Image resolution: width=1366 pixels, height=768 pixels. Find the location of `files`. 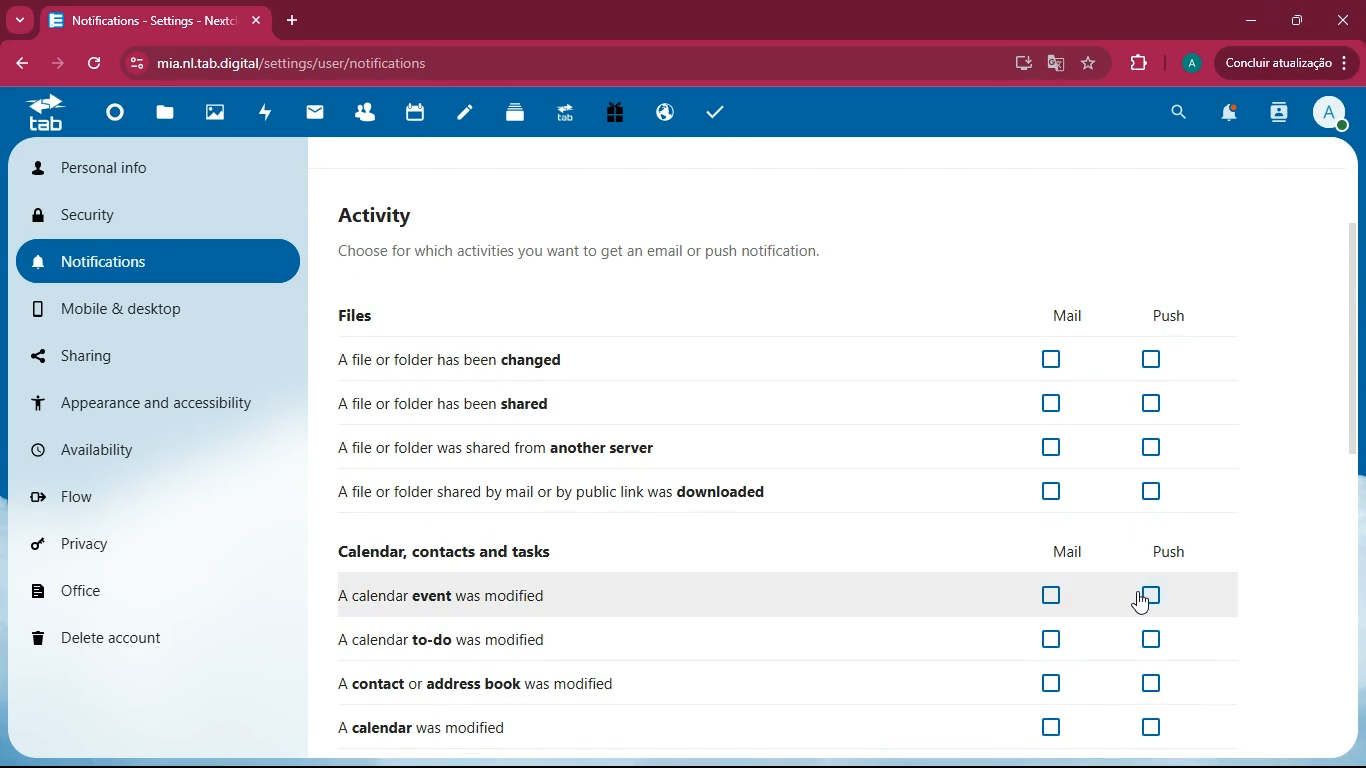

files is located at coordinates (168, 116).